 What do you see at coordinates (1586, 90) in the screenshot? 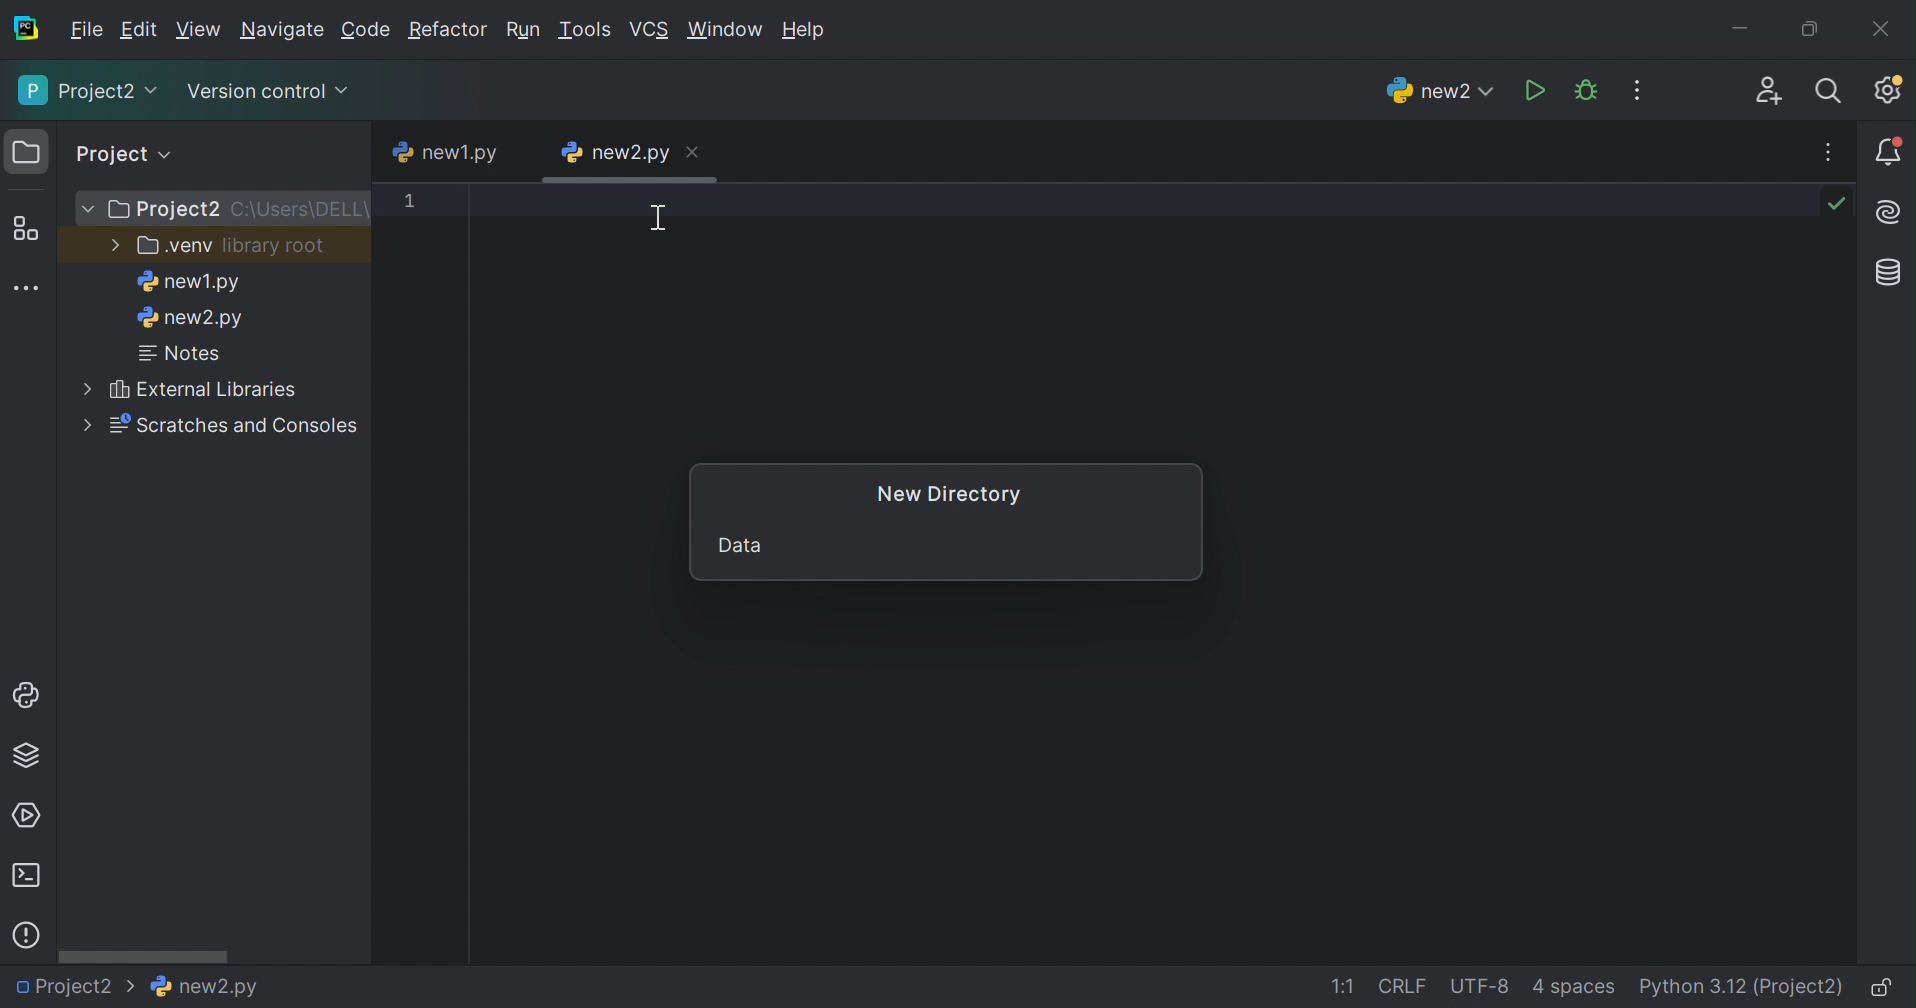
I see `Debug` at bounding box center [1586, 90].